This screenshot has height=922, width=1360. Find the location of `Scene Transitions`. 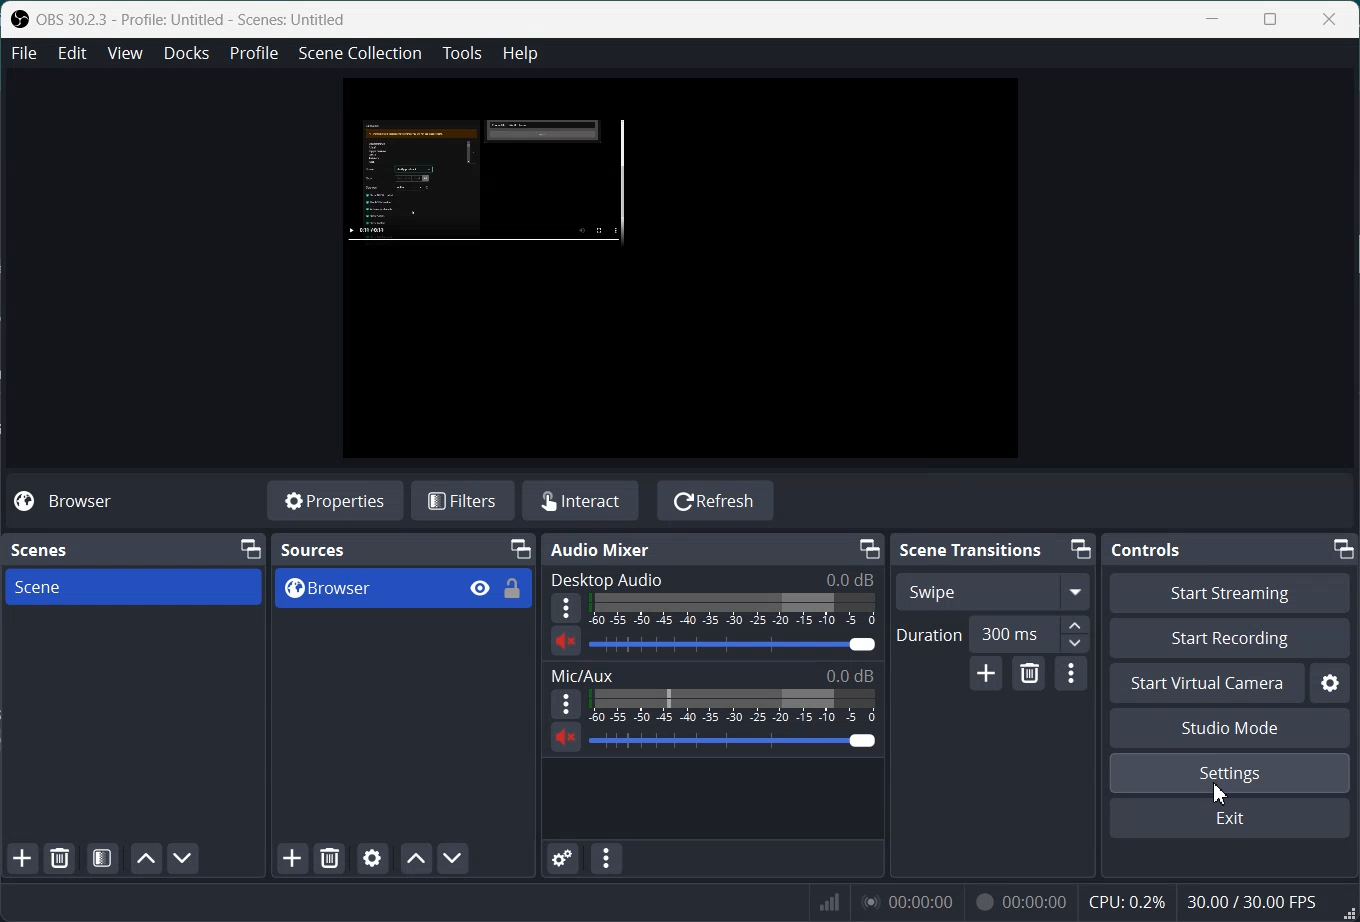

Scene Transitions is located at coordinates (969, 549).